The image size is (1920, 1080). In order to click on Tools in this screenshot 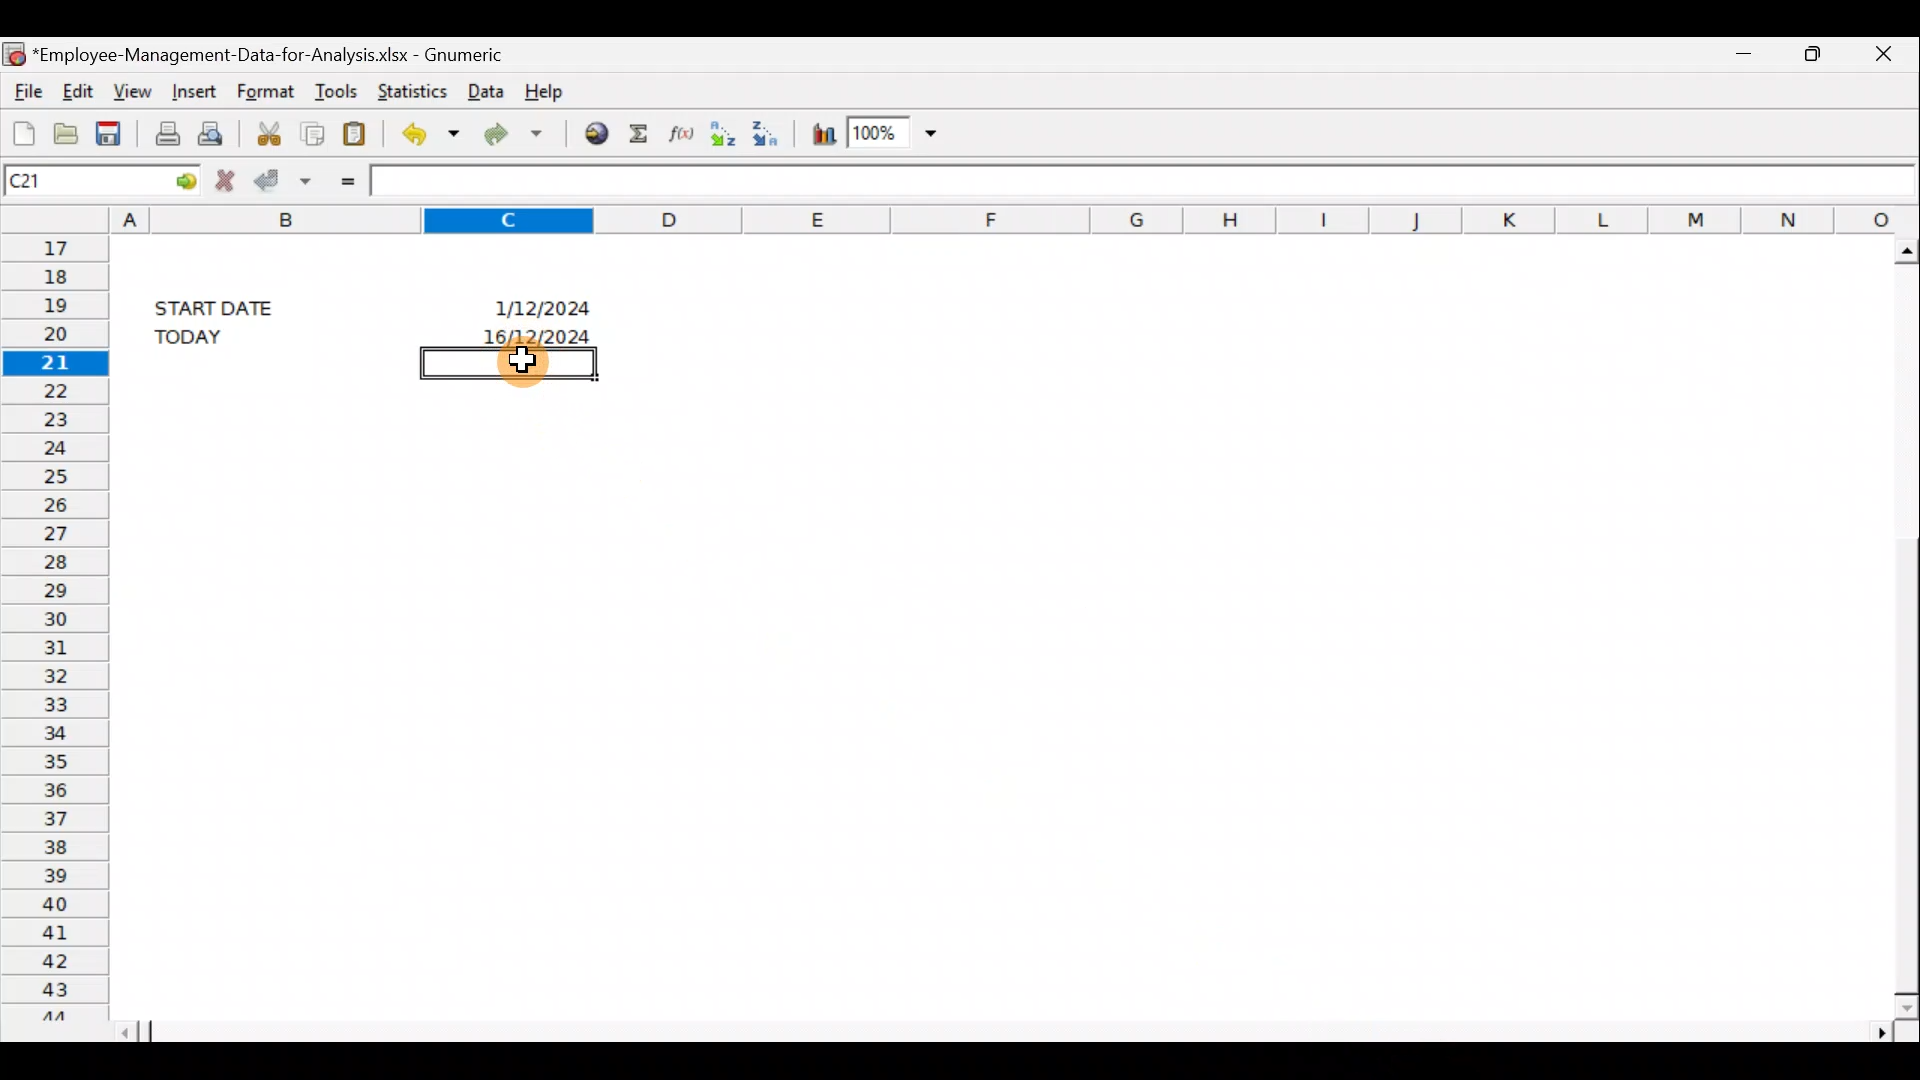, I will do `click(334, 86)`.